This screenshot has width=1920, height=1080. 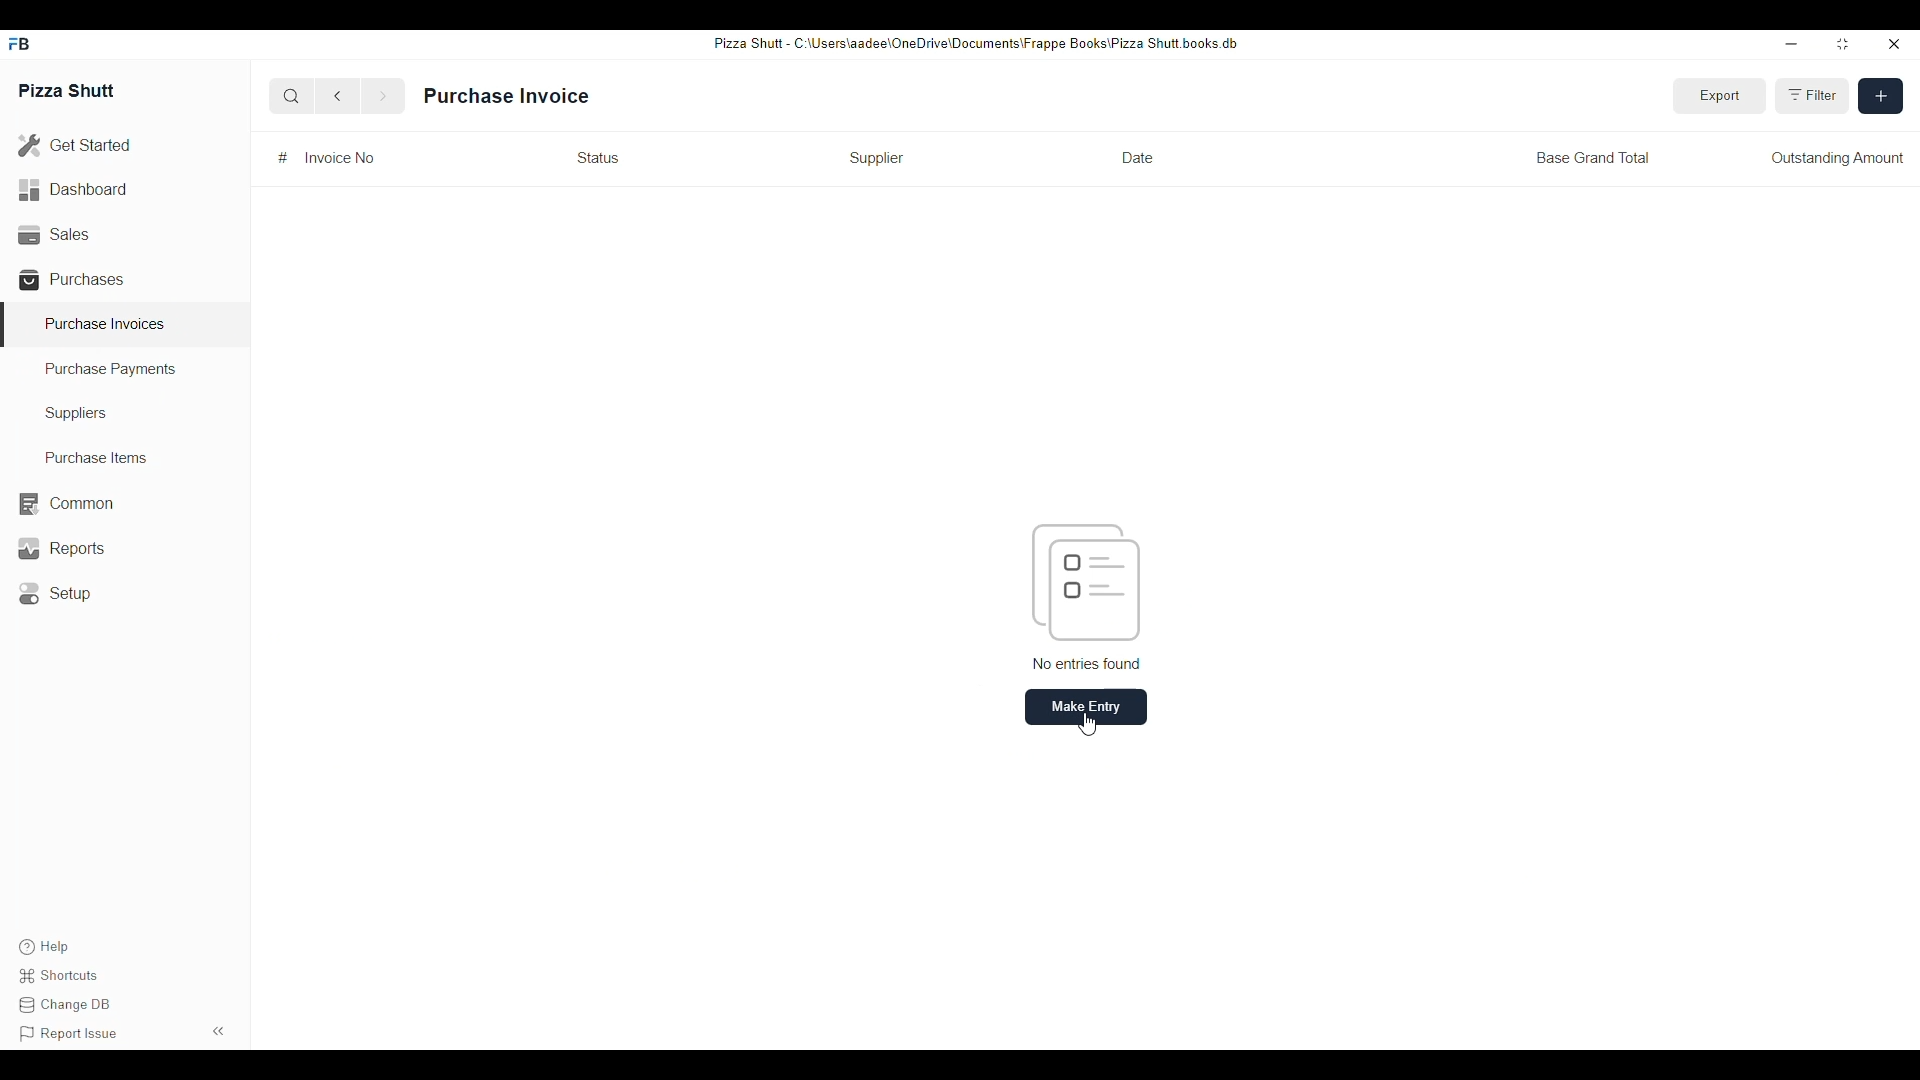 I want to click on Export, so click(x=1721, y=96).